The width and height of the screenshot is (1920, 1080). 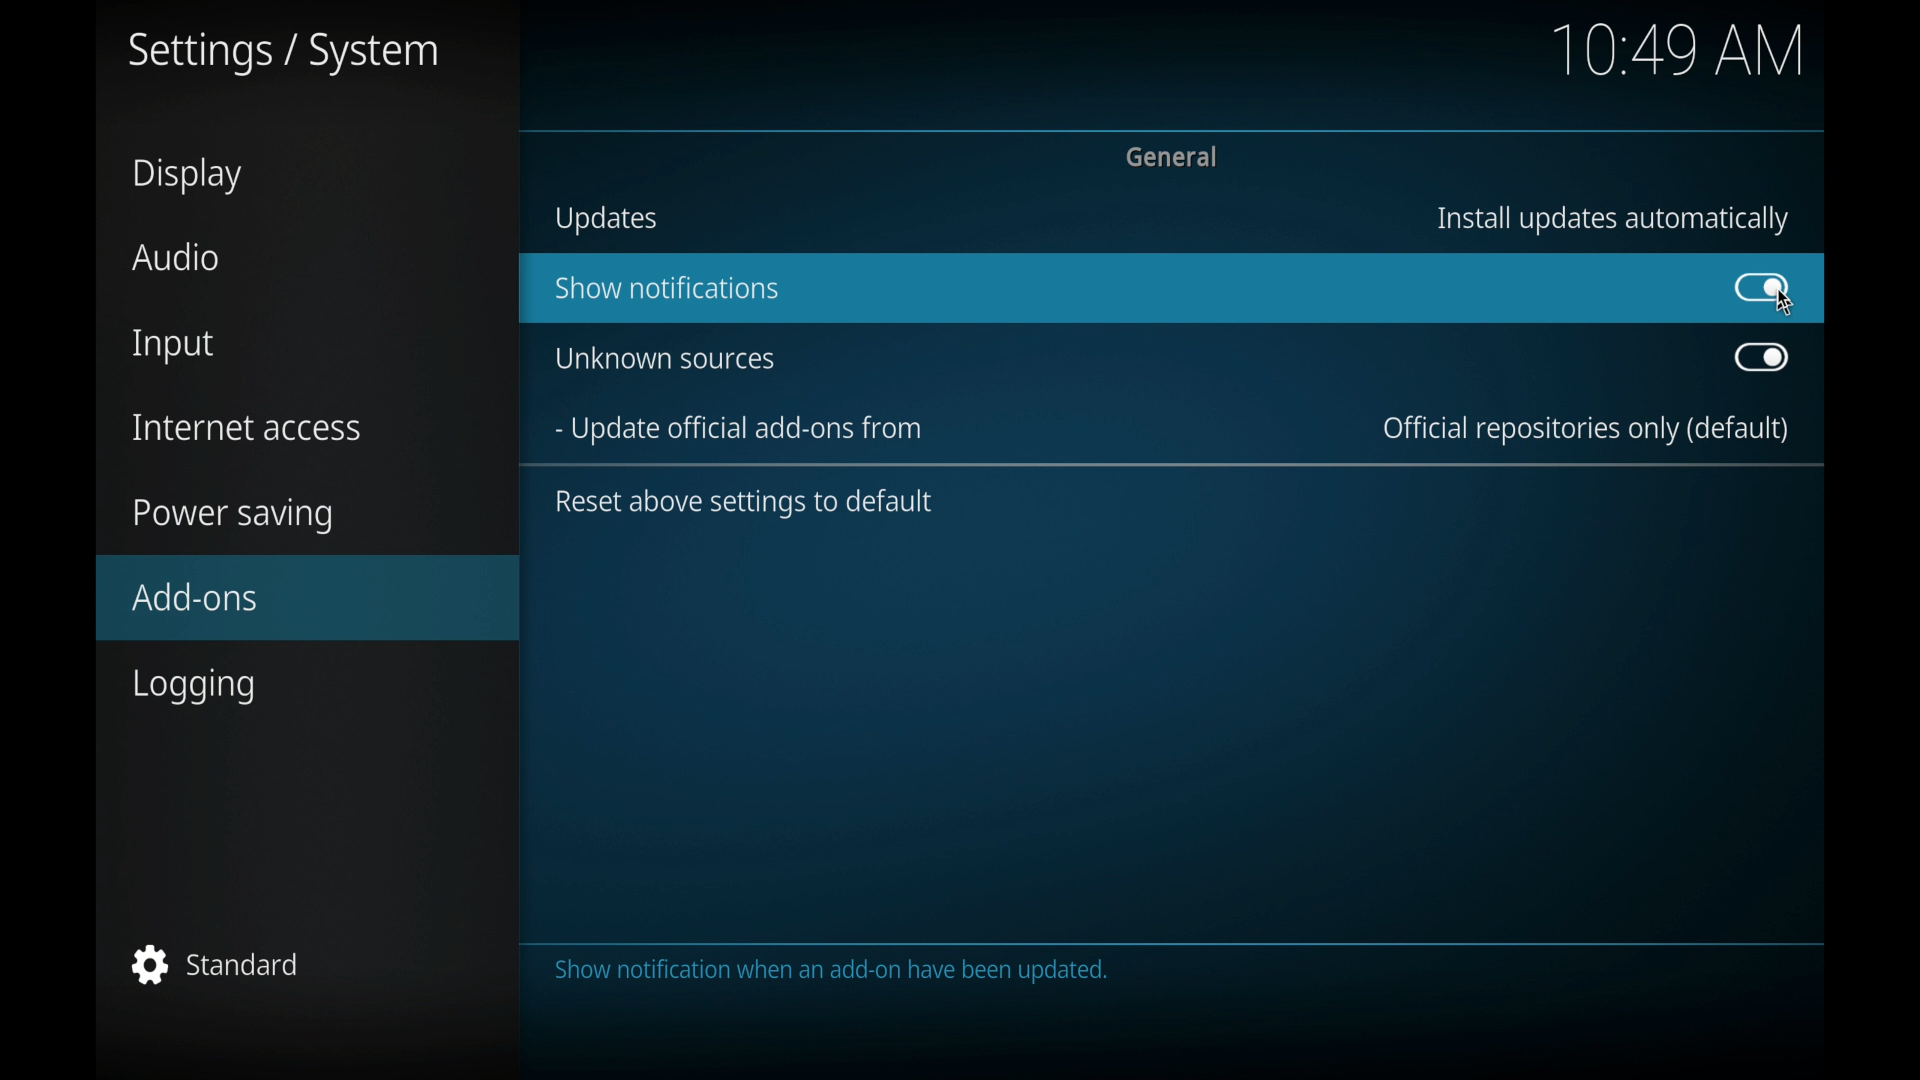 What do you see at coordinates (1613, 221) in the screenshot?
I see `install updates automatically` at bounding box center [1613, 221].